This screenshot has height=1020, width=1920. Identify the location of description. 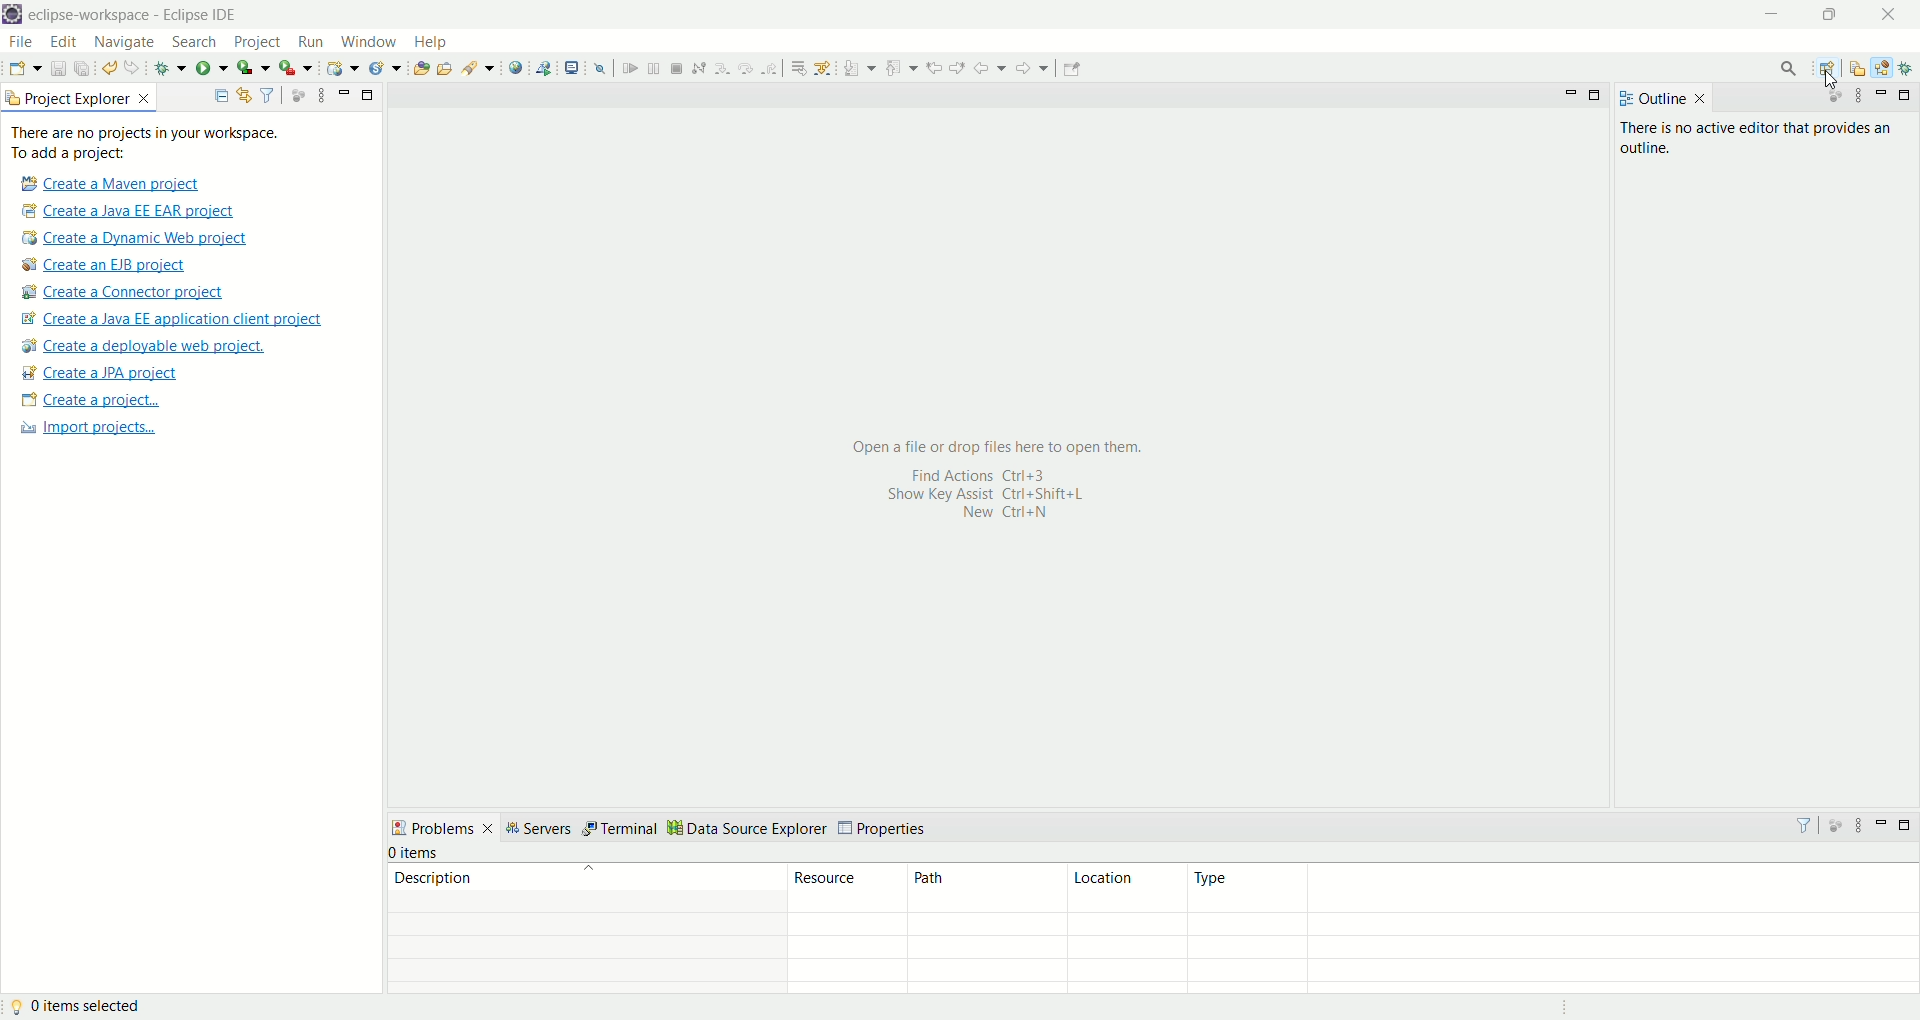
(580, 929).